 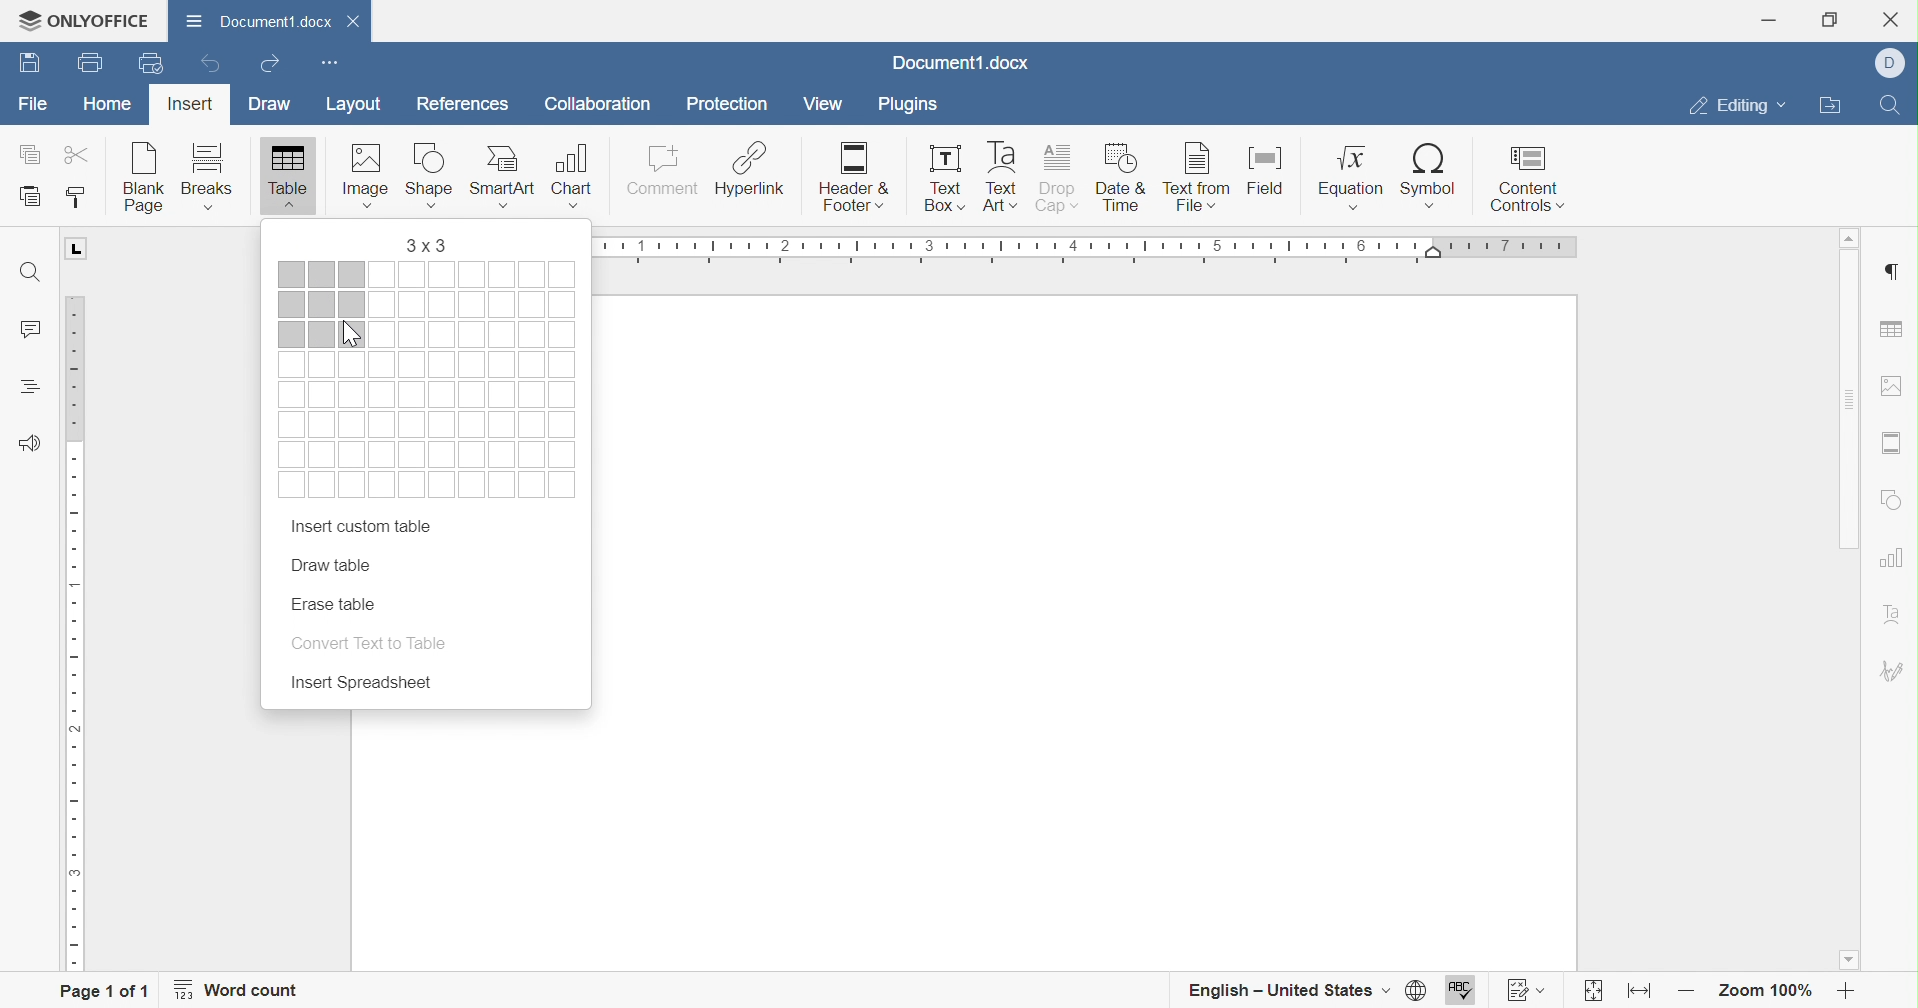 I want to click on Text art settings, so click(x=1895, y=618).